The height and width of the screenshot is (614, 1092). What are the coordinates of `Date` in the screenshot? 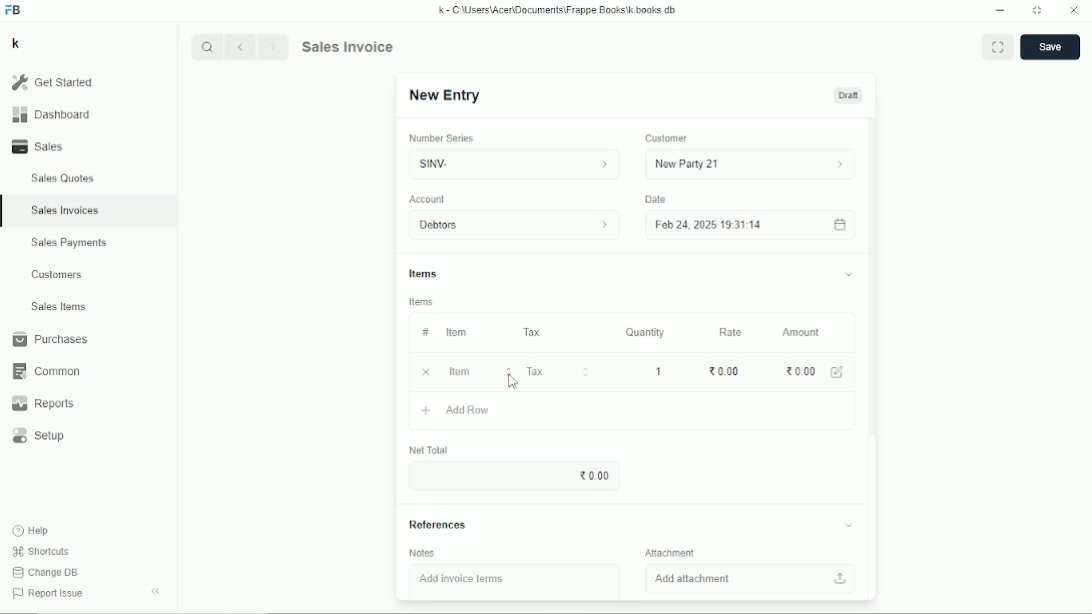 It's located at (655, 199).